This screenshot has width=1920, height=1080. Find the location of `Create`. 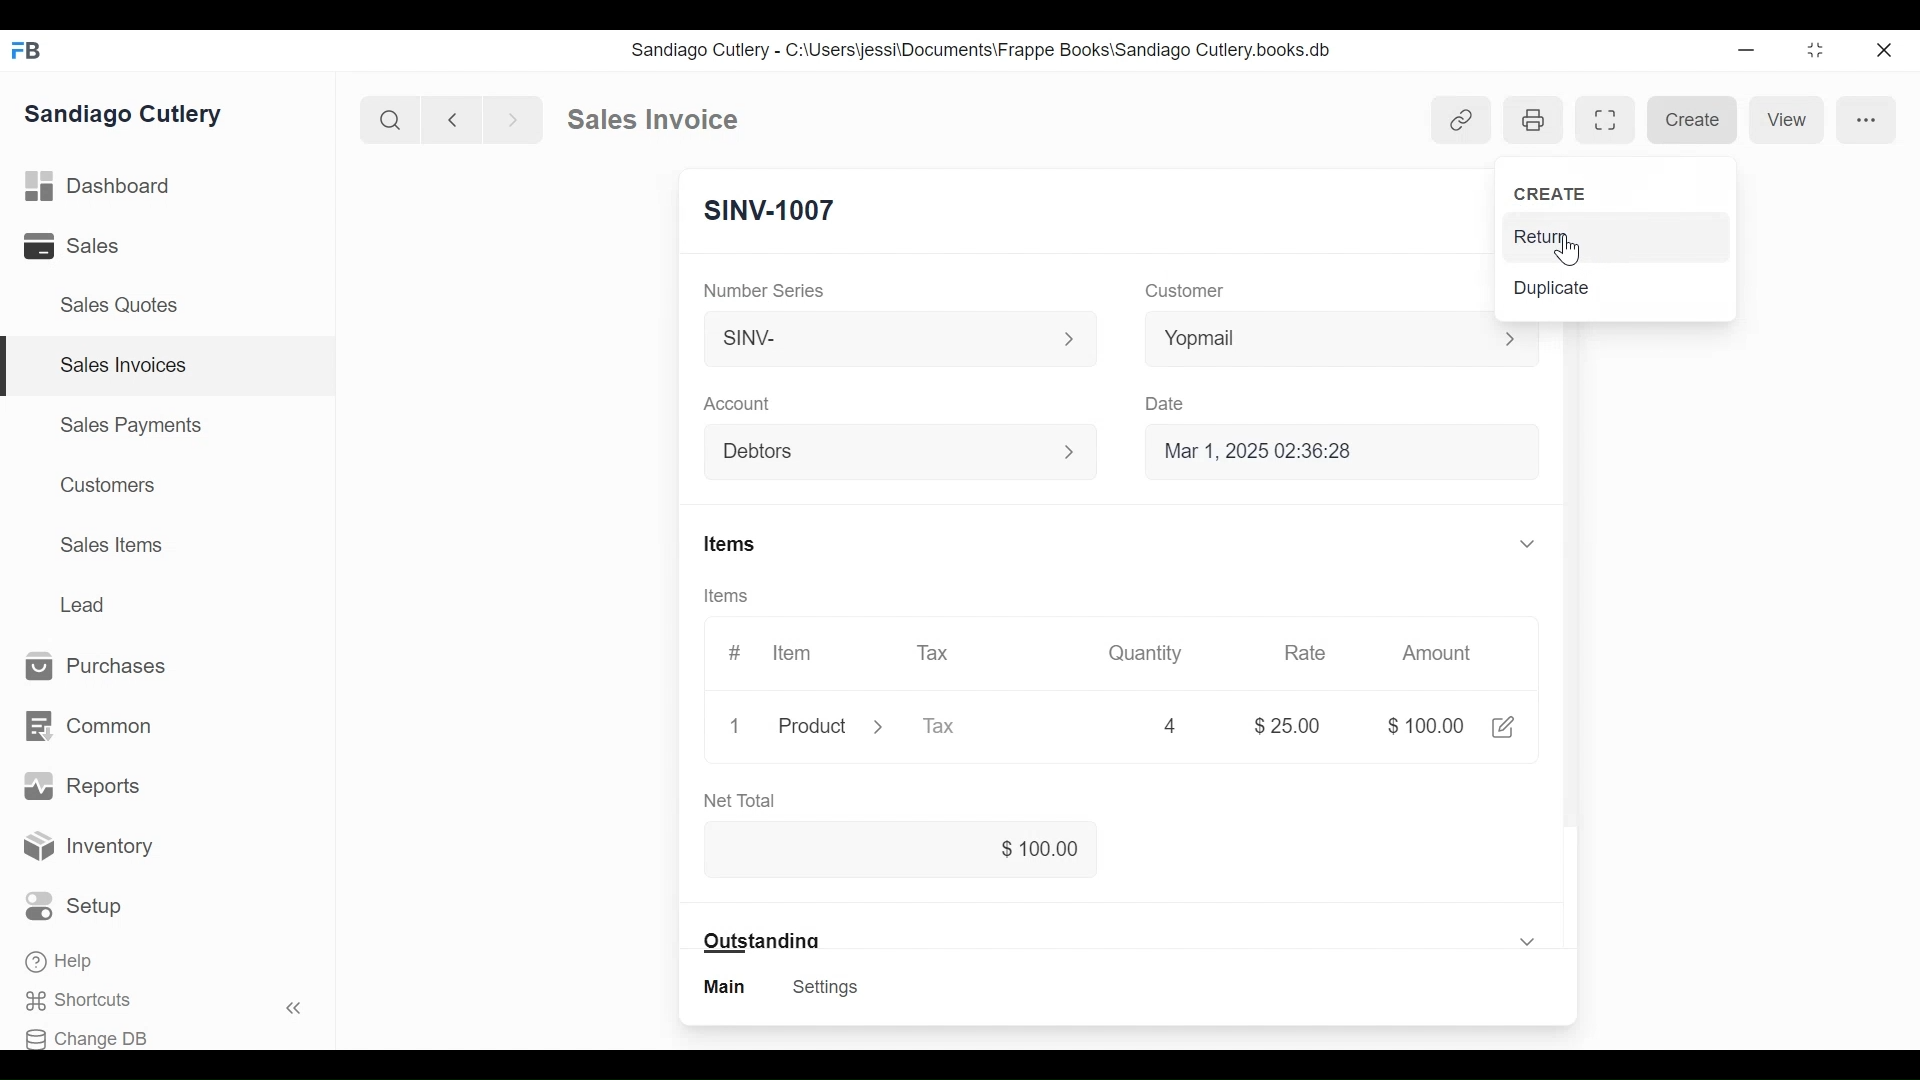

Create is located at coordinates (1694, 118).